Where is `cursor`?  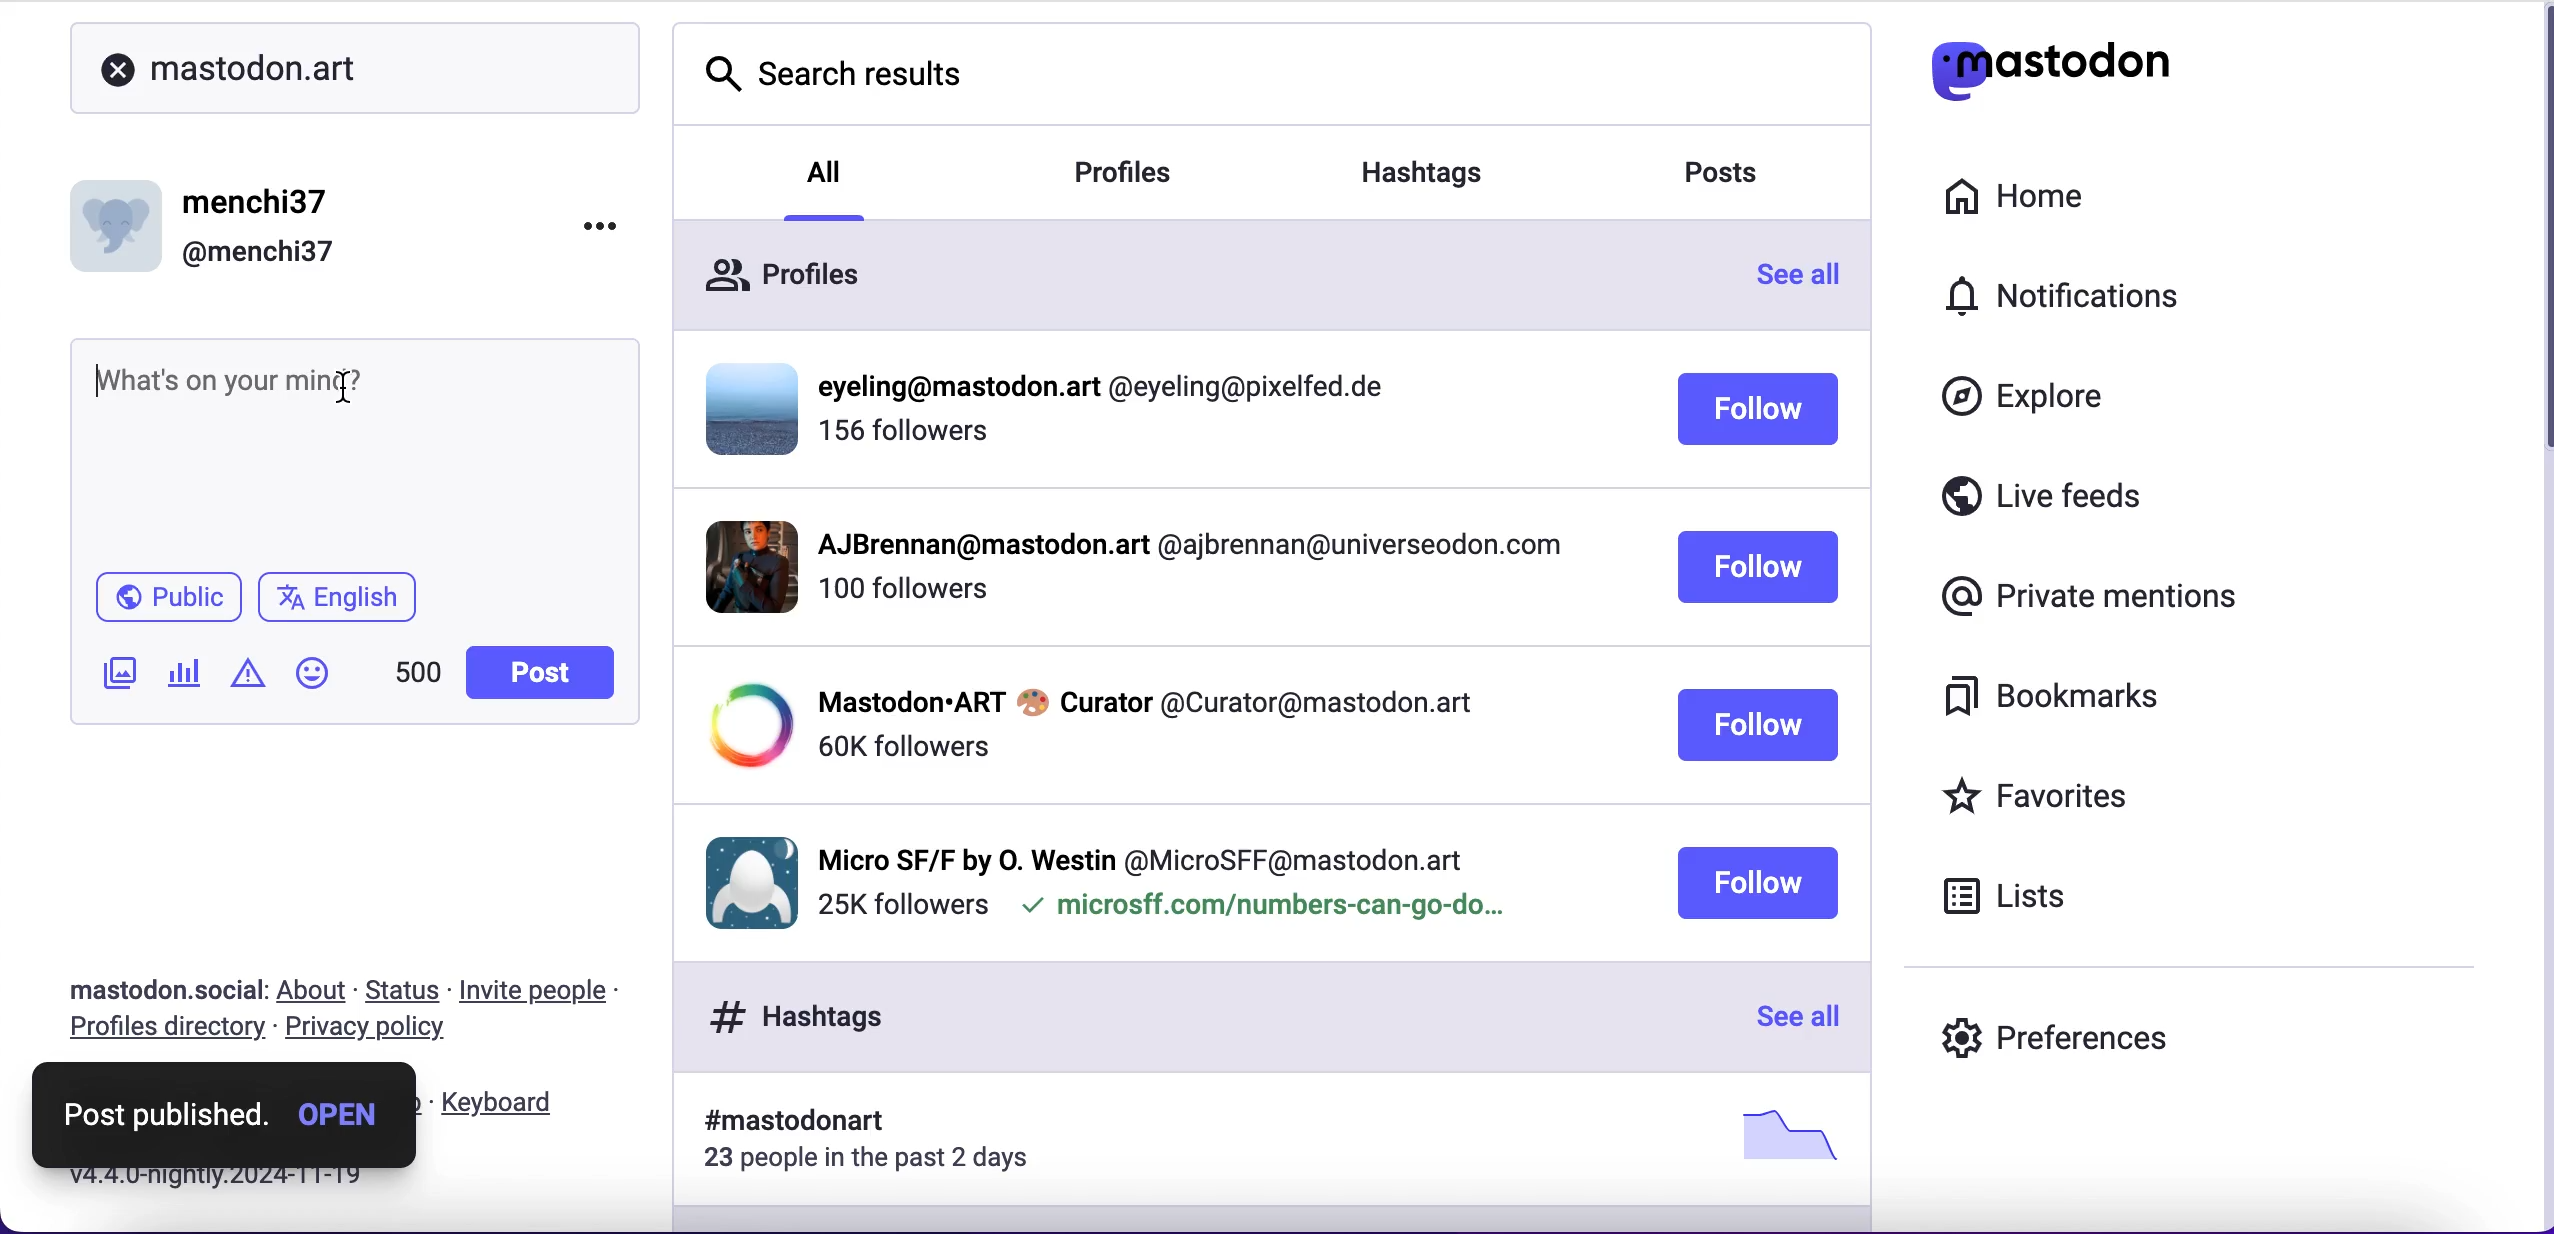
cursor is located at coordinates (339, 389).